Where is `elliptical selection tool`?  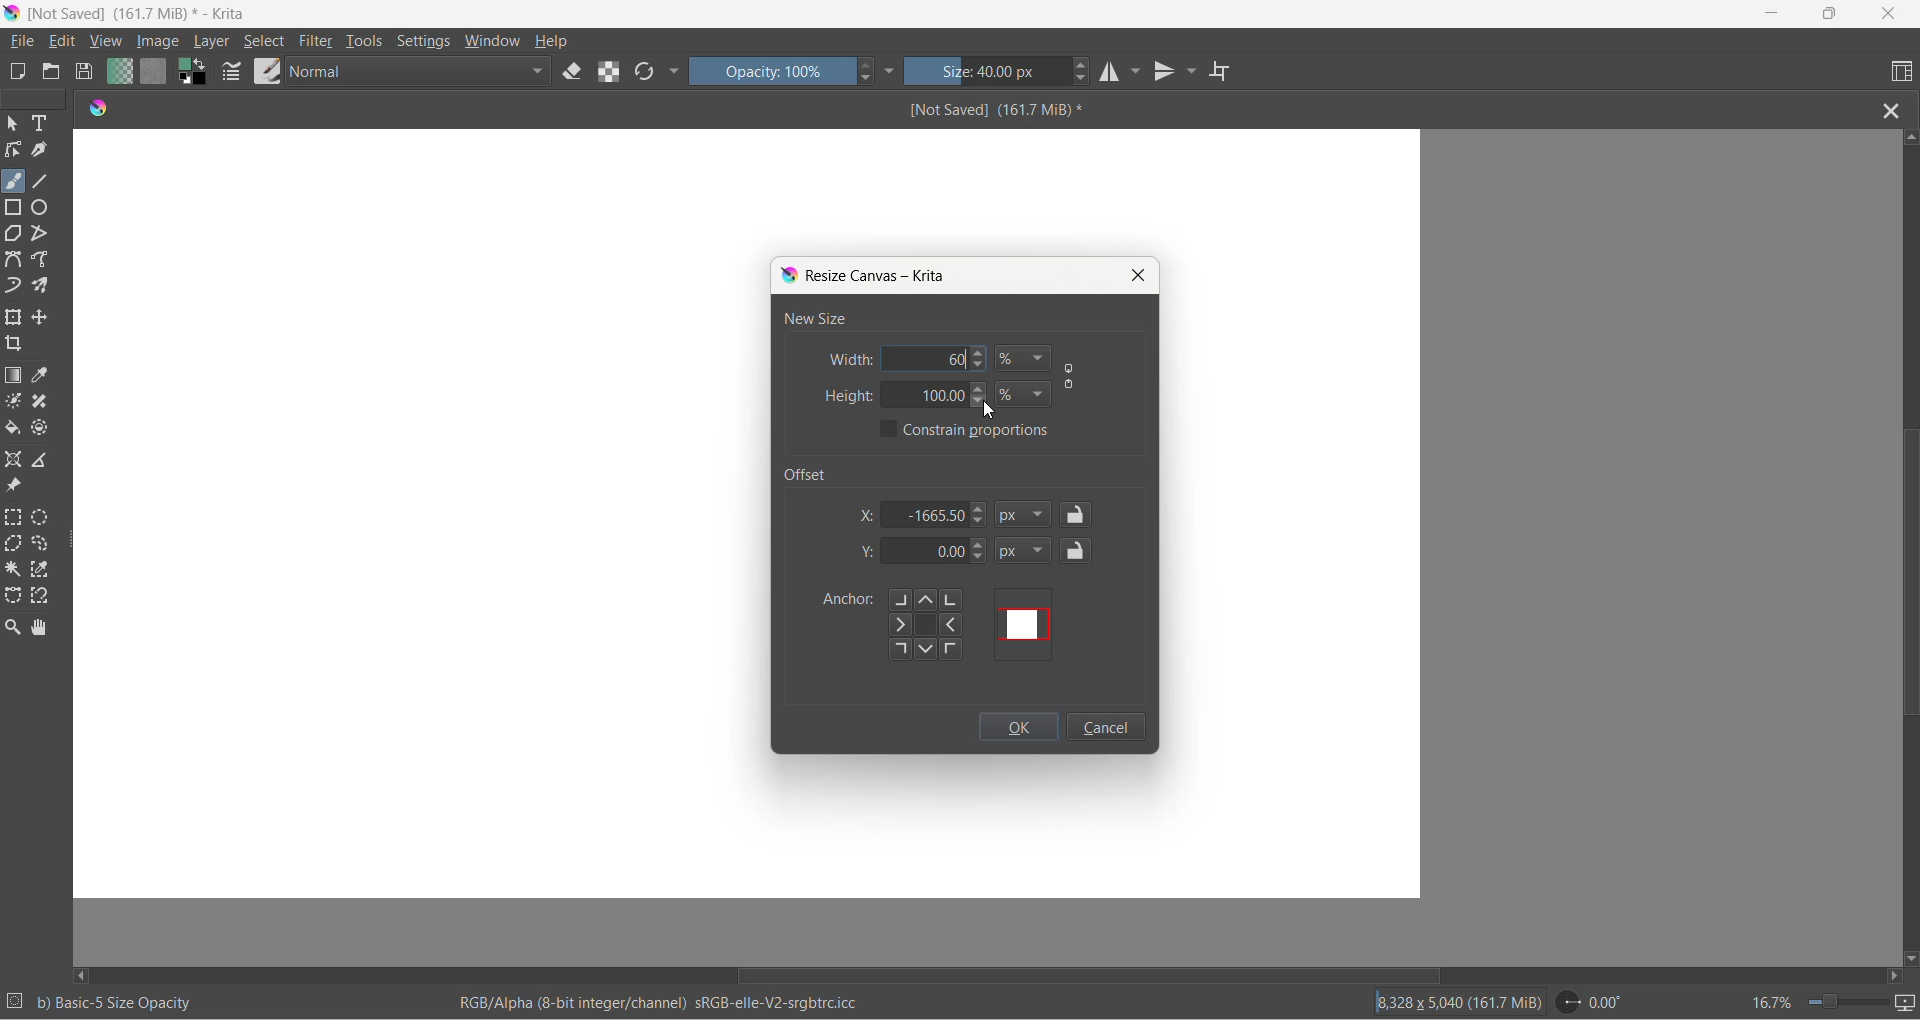 elliptical selection tool is located at coordinates (45, 517).